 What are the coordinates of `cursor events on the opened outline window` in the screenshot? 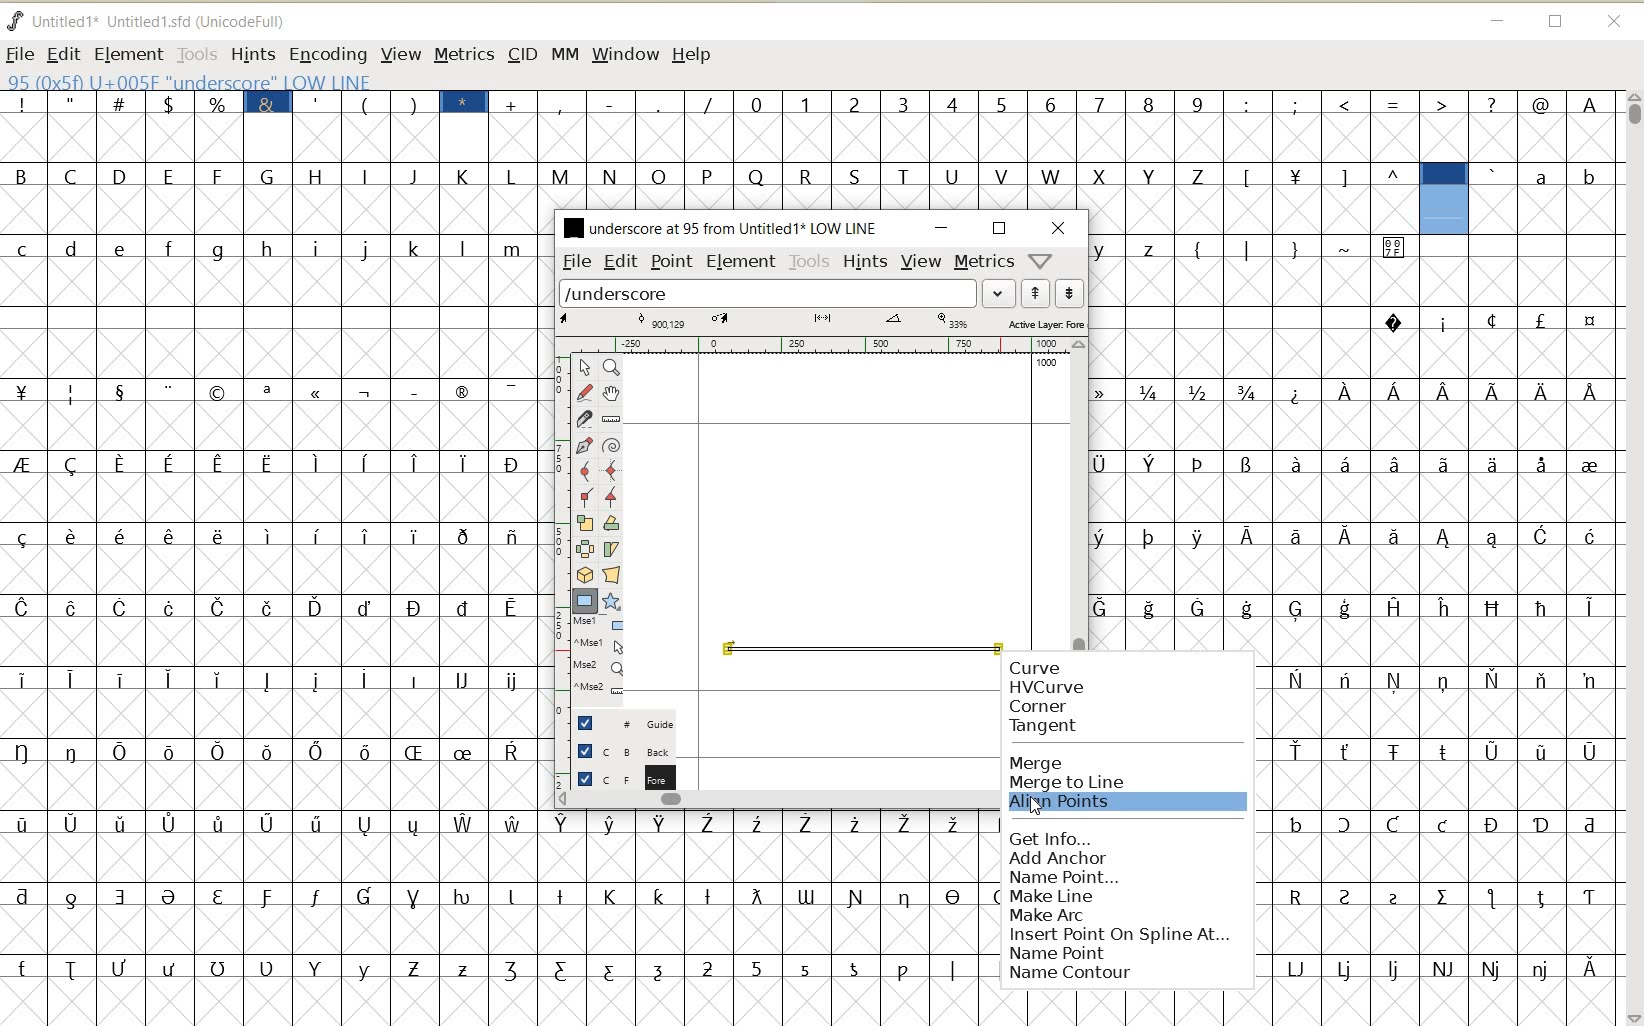 It's located at (599, 657).